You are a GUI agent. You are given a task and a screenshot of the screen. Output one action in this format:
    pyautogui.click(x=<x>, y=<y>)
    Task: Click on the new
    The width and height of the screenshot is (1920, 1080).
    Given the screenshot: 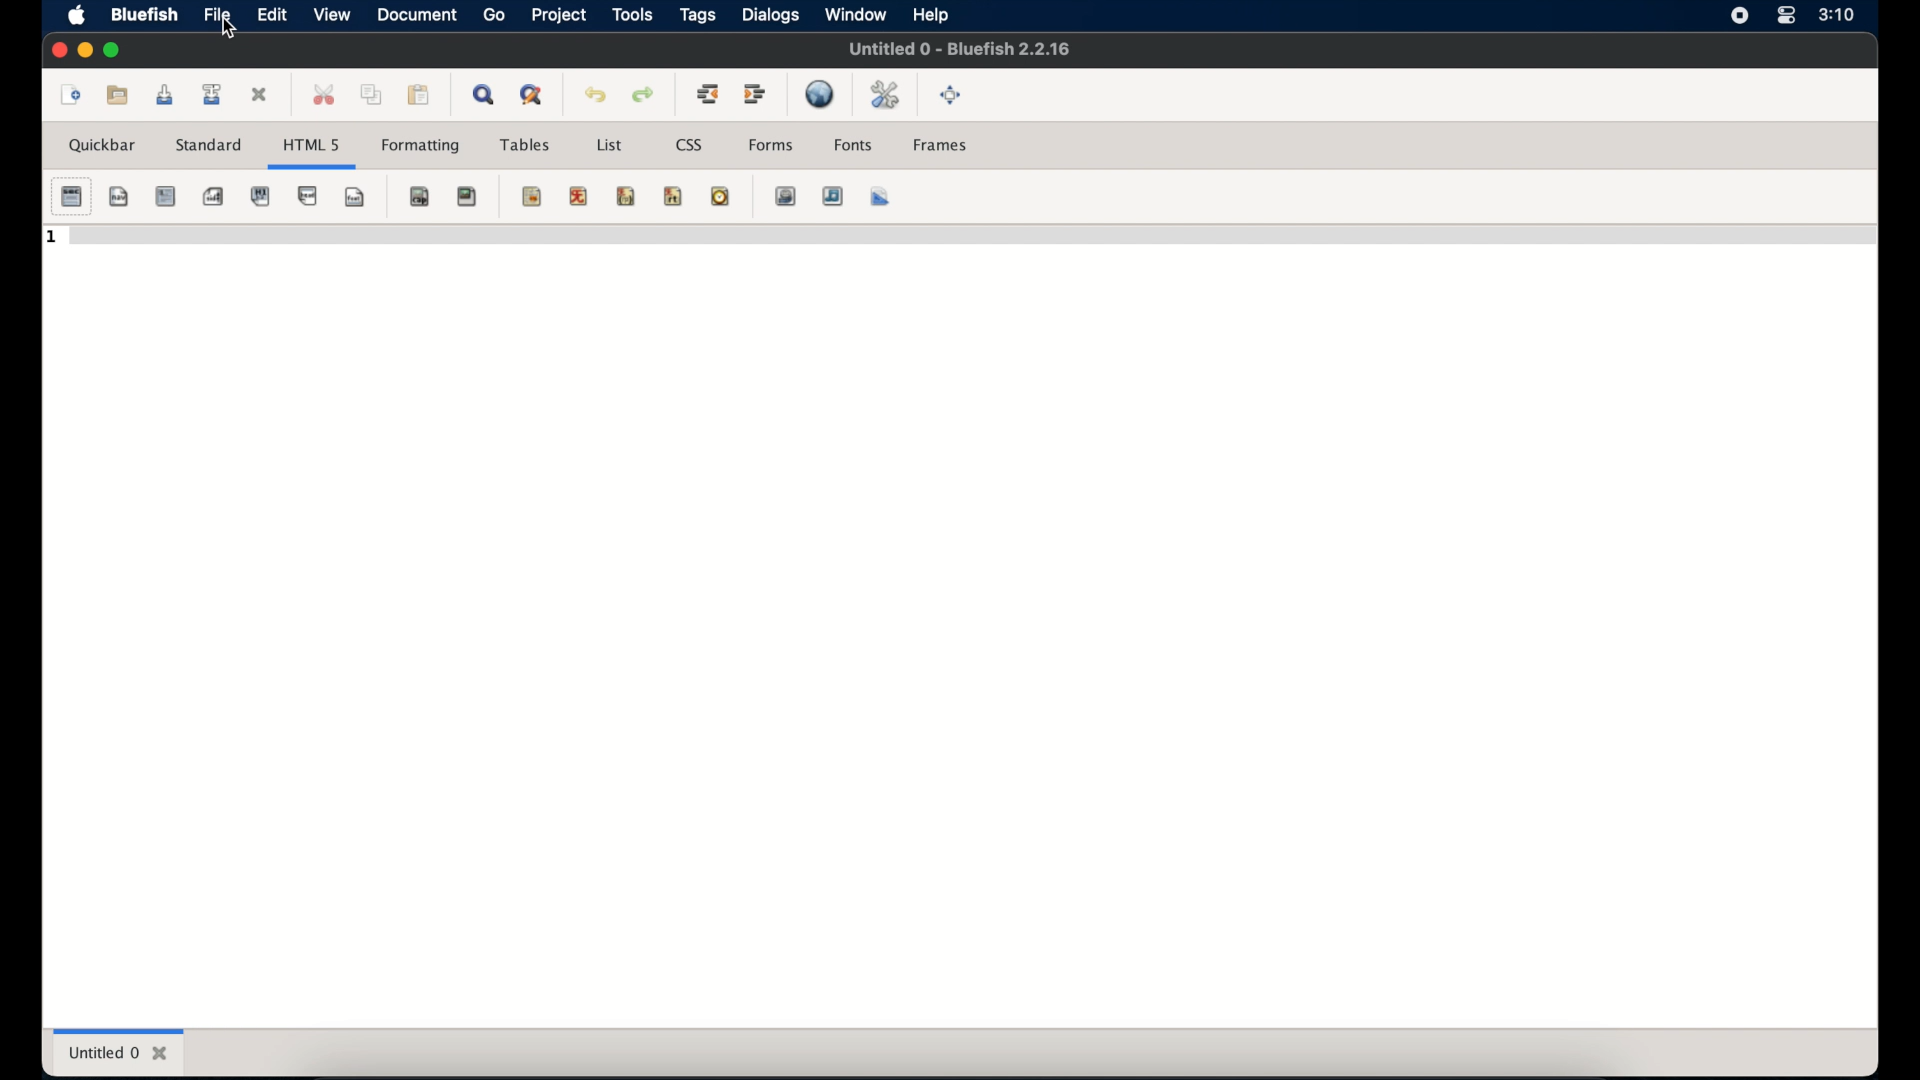 What is the action you would take?
    pyautogui.click(x=69, y=95)
    